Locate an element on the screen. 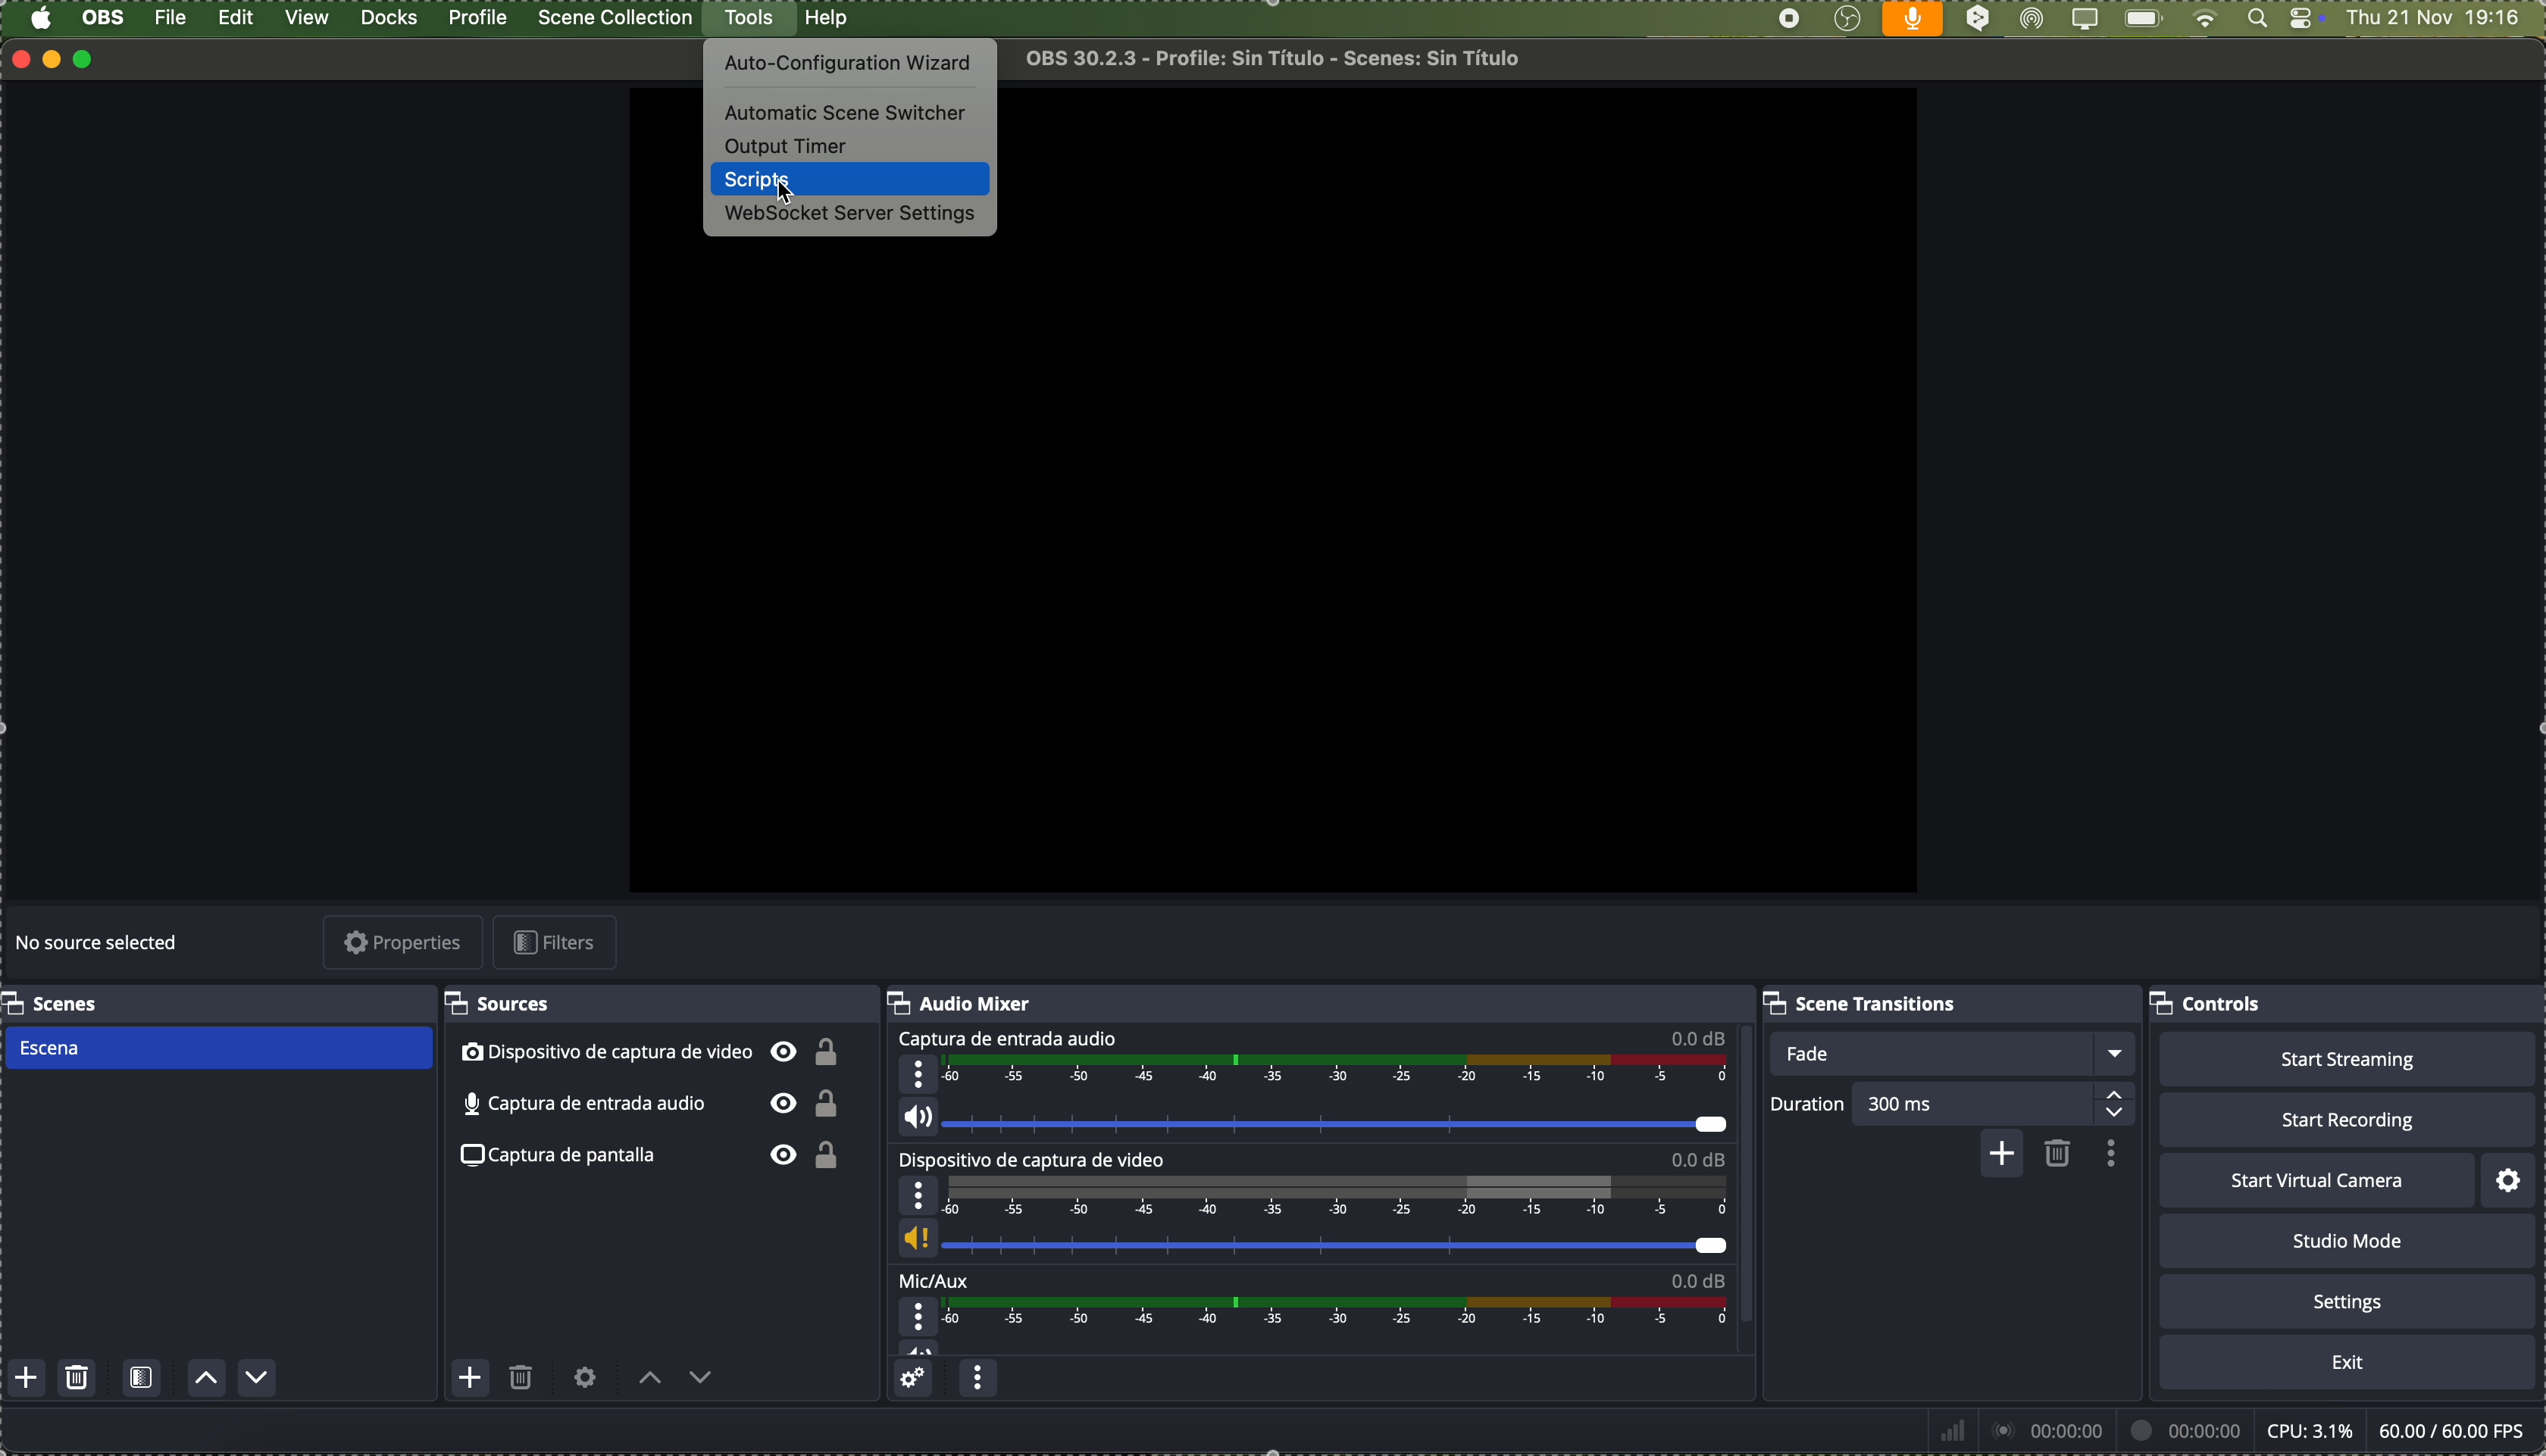 The image size is (2546, 1456). AirDrop is located at coordinates (2033, 20).